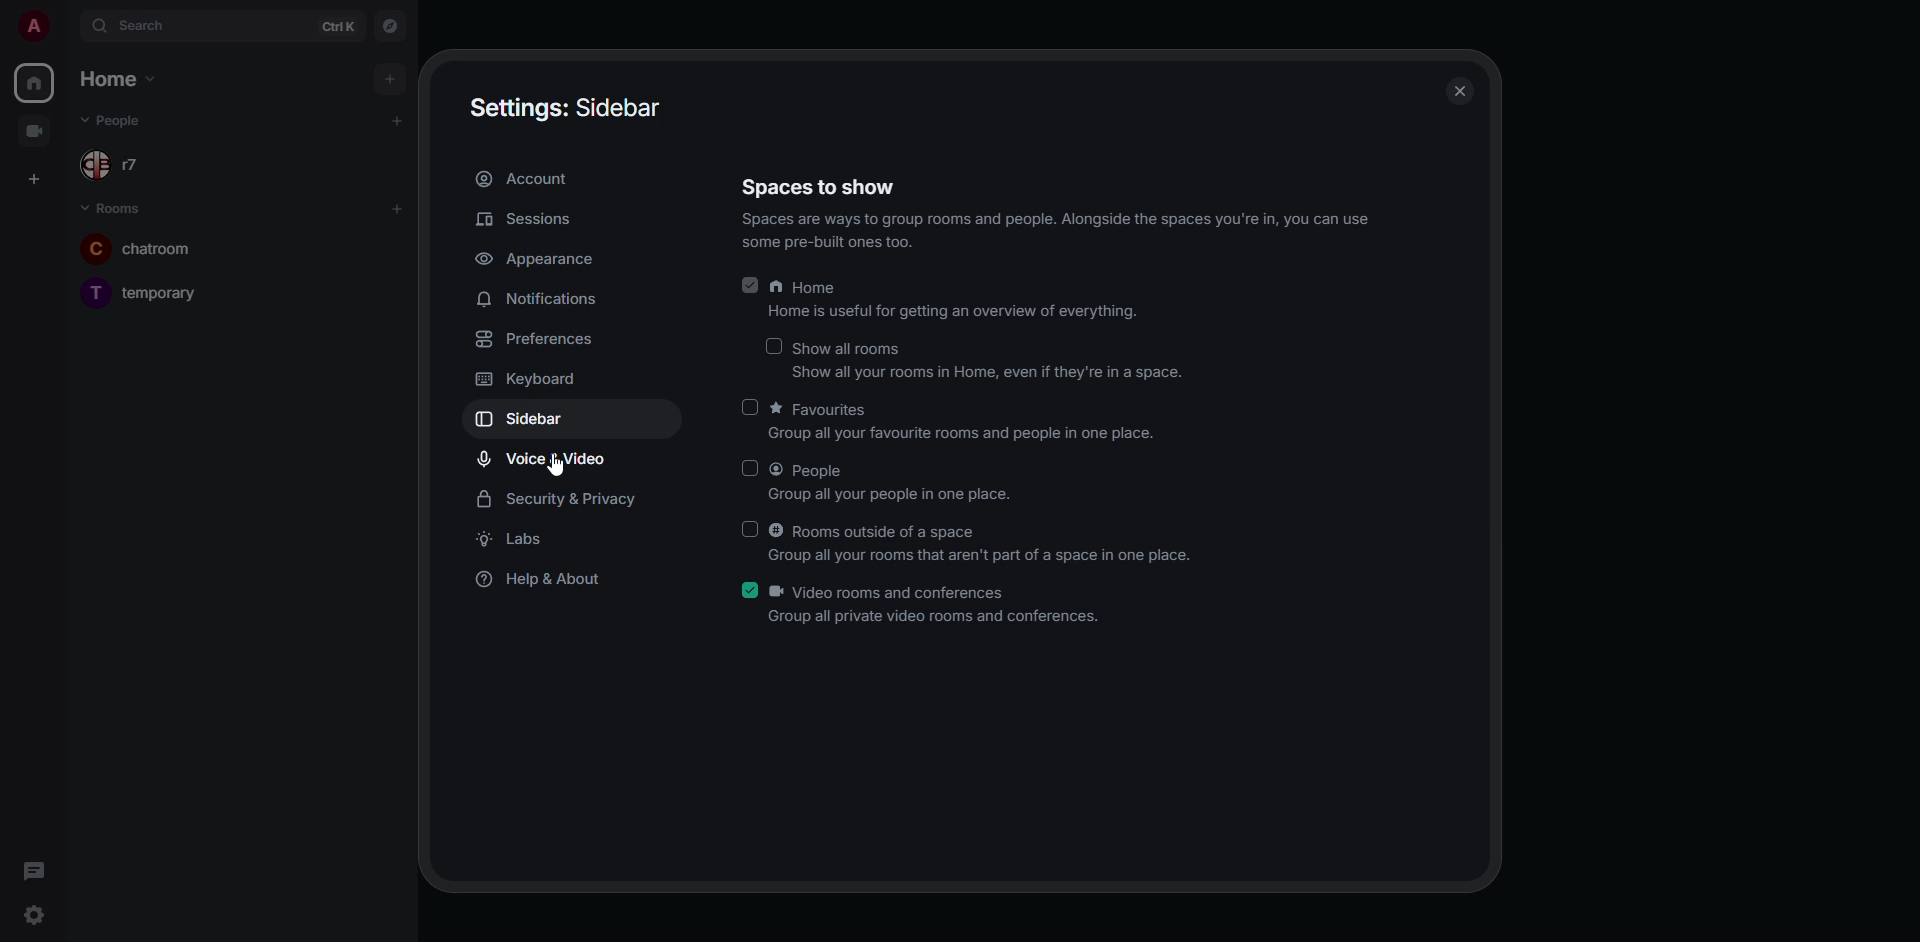  Describe the element at coordinates (748, 283) in the screenshot. I see `enabled` at that location.